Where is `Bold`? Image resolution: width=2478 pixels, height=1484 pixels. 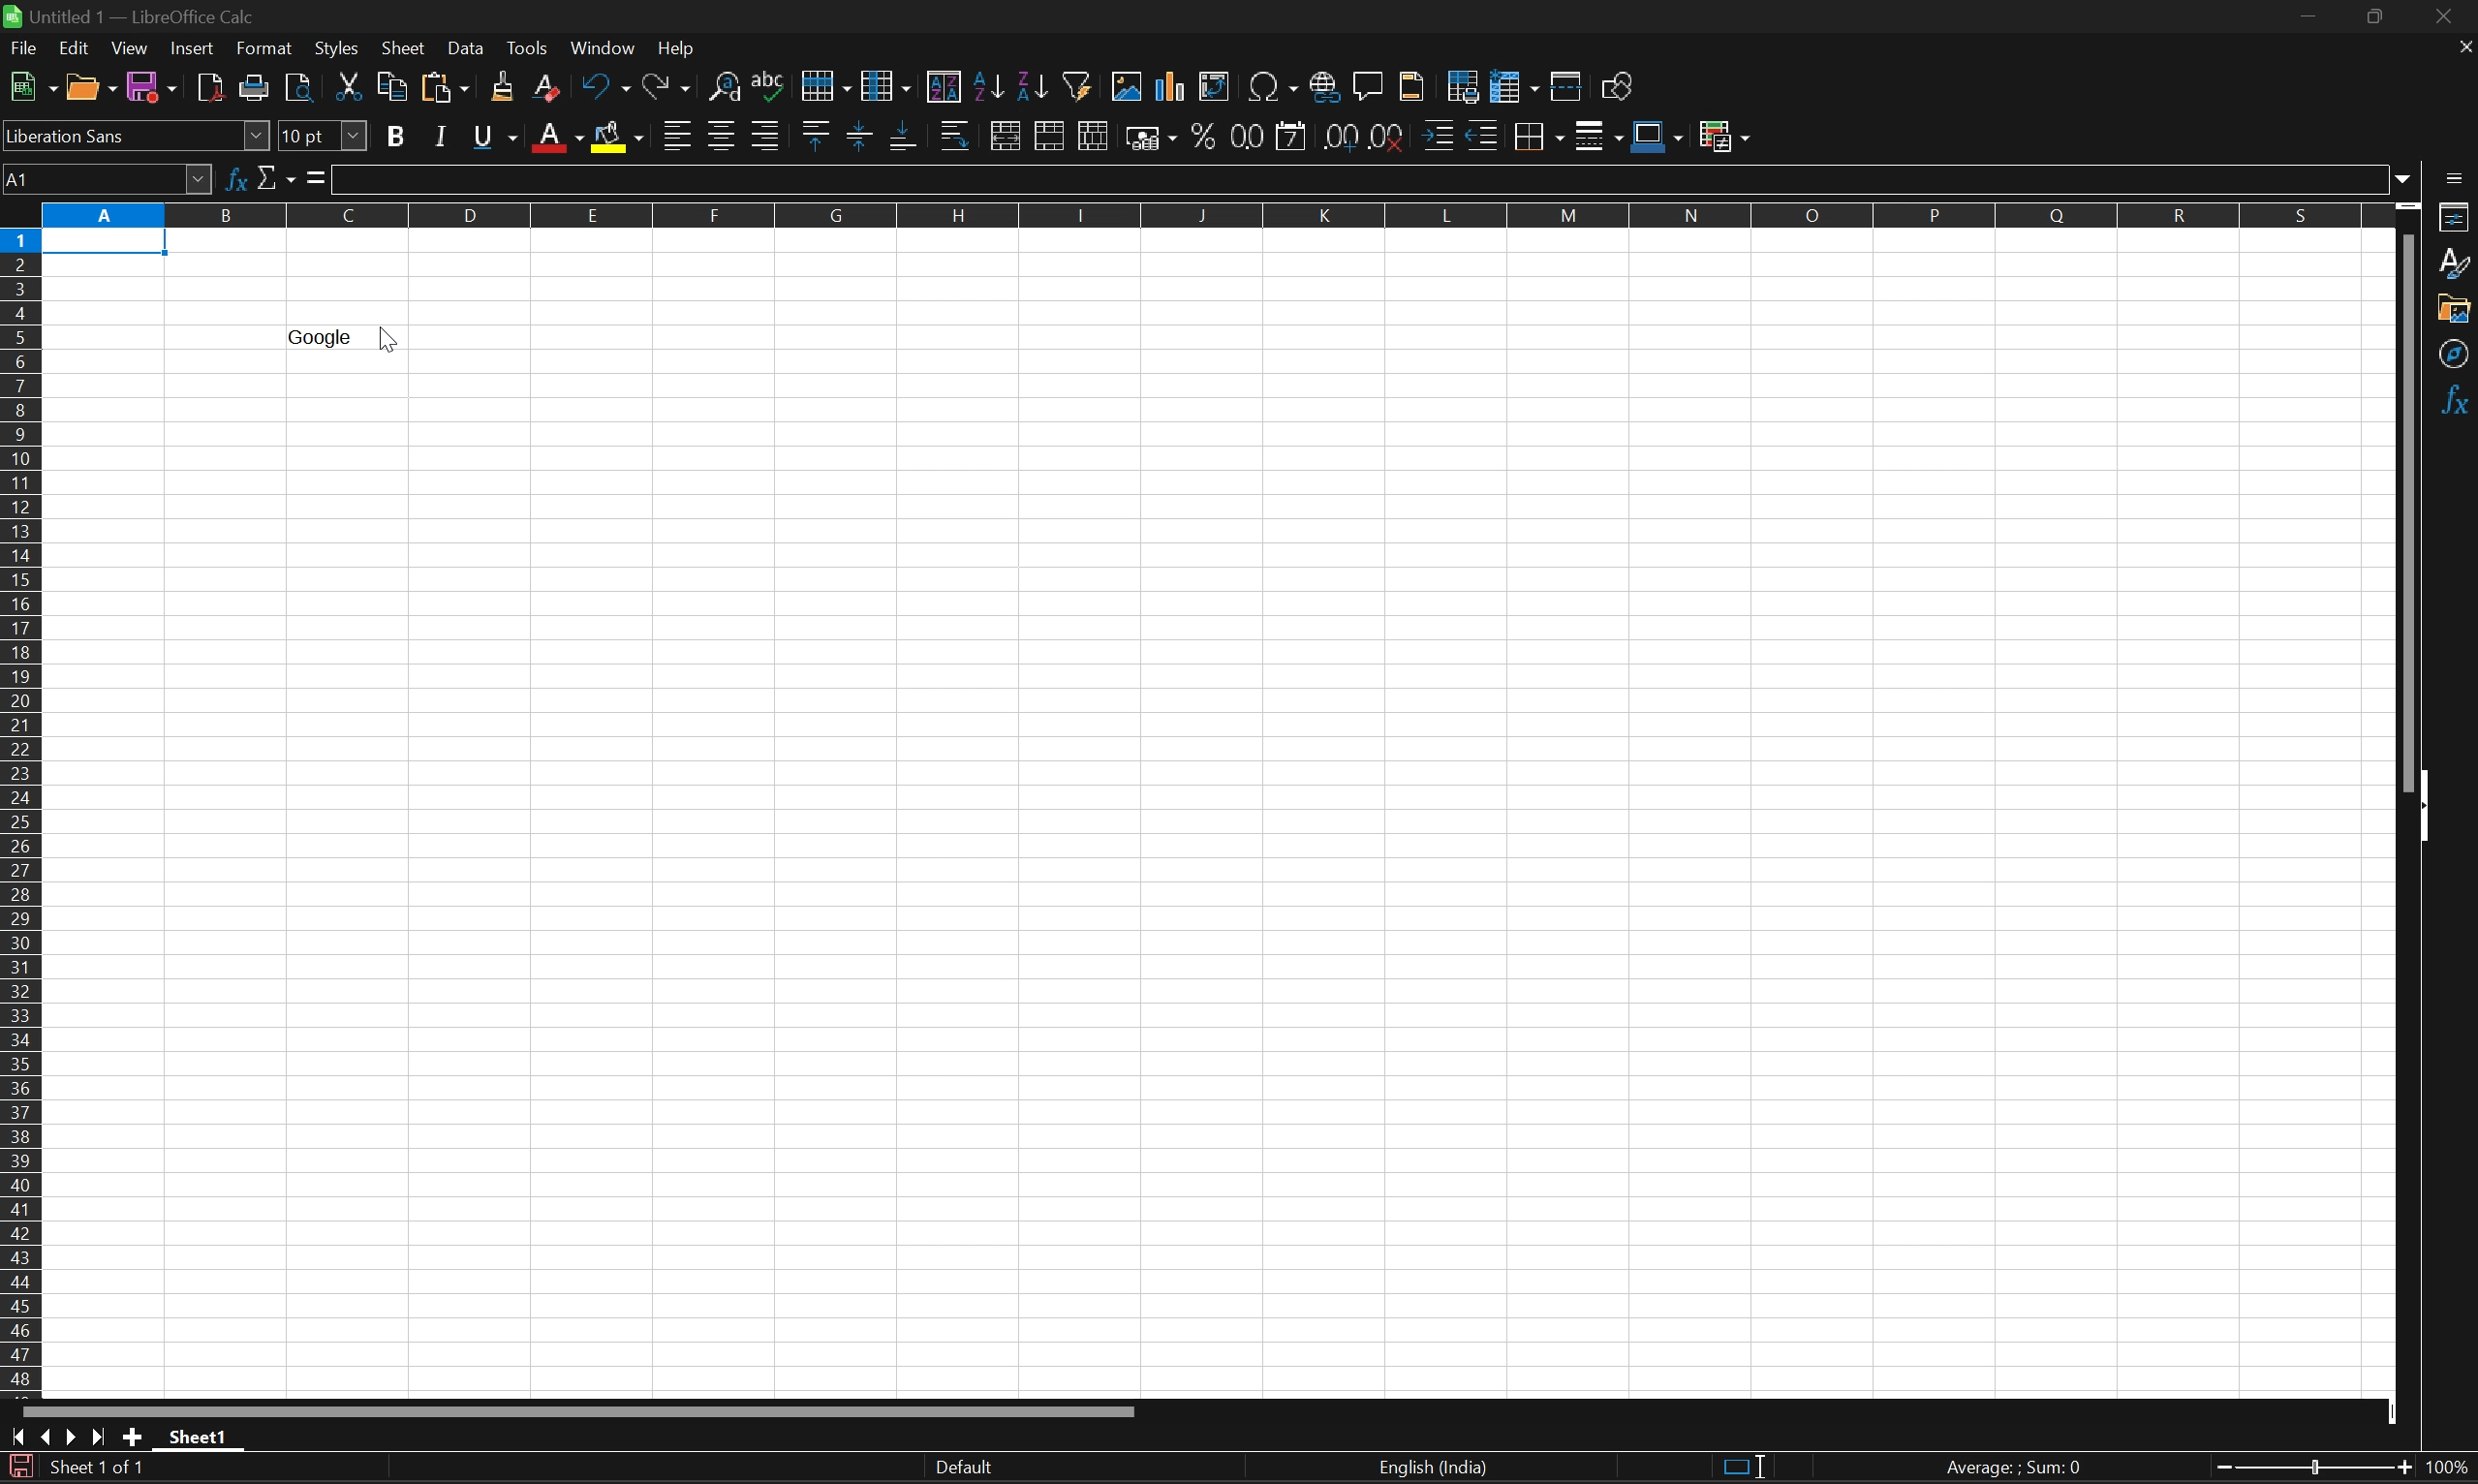 Bold is located at coordinates (400, 136).